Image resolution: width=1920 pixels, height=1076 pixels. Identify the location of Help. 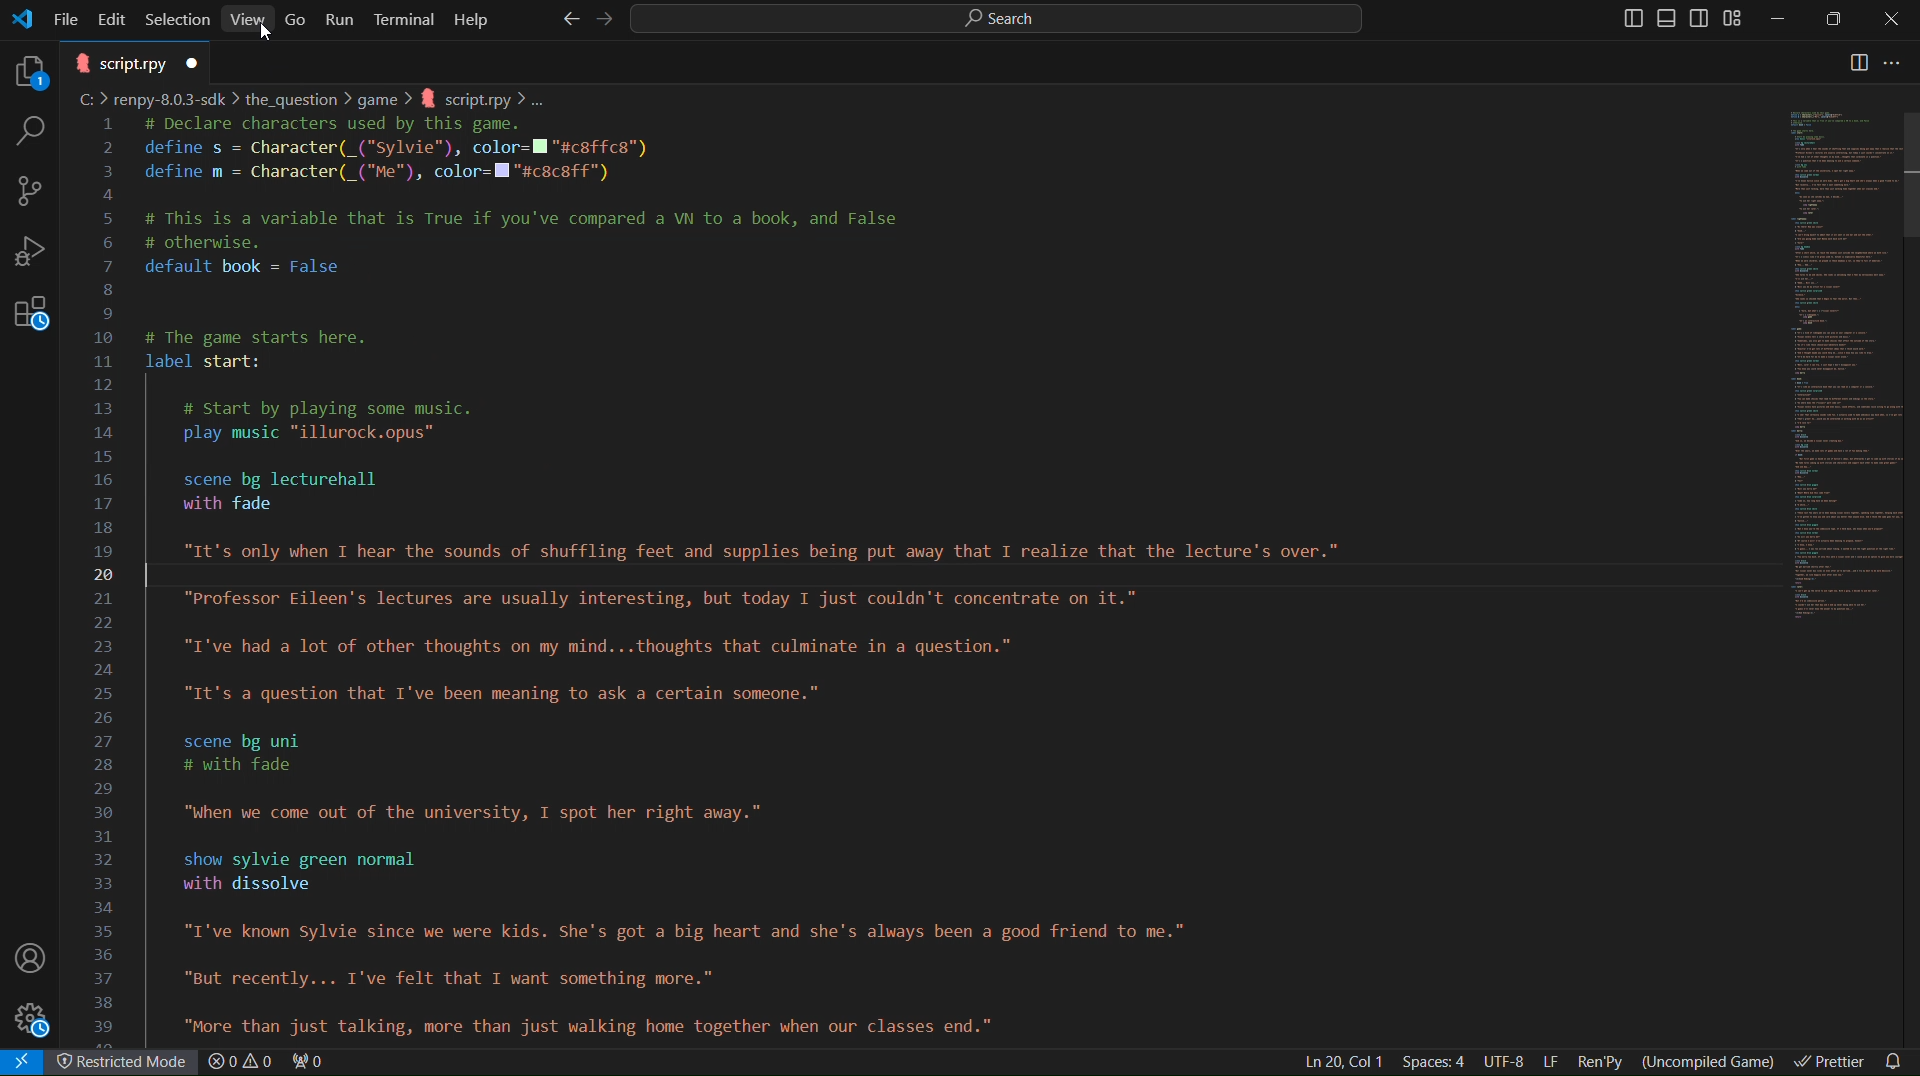
(471, 18).